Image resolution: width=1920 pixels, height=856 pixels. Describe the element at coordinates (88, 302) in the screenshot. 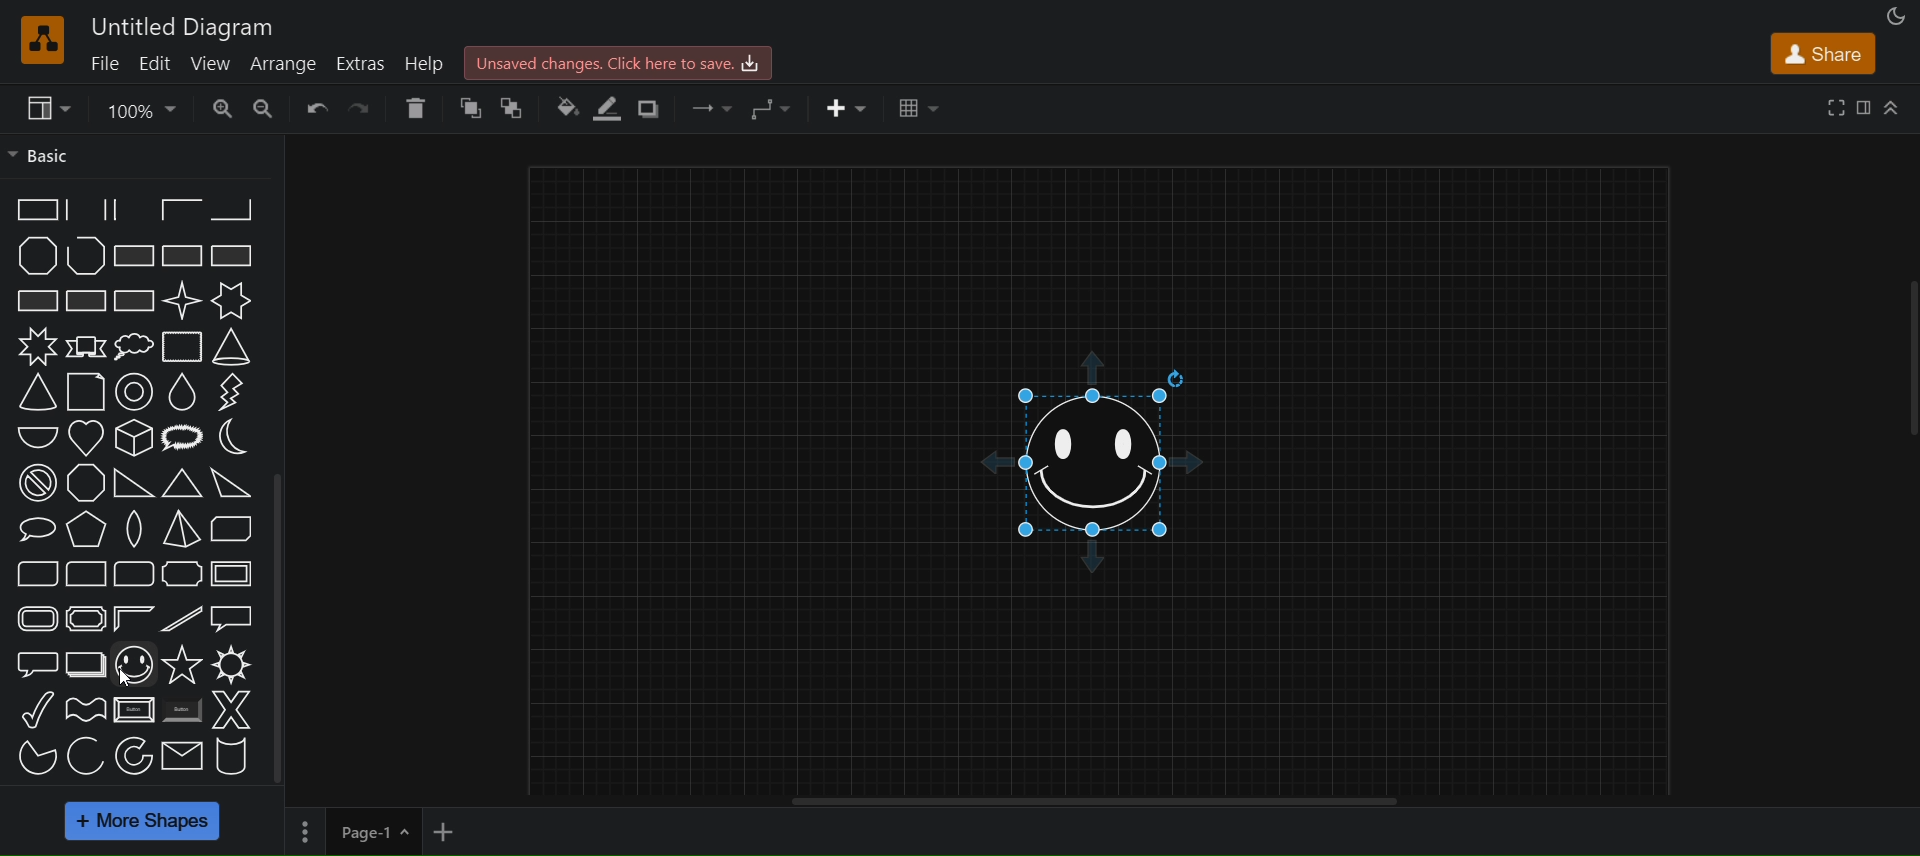

I see `rectangle with grid fill` at that location.